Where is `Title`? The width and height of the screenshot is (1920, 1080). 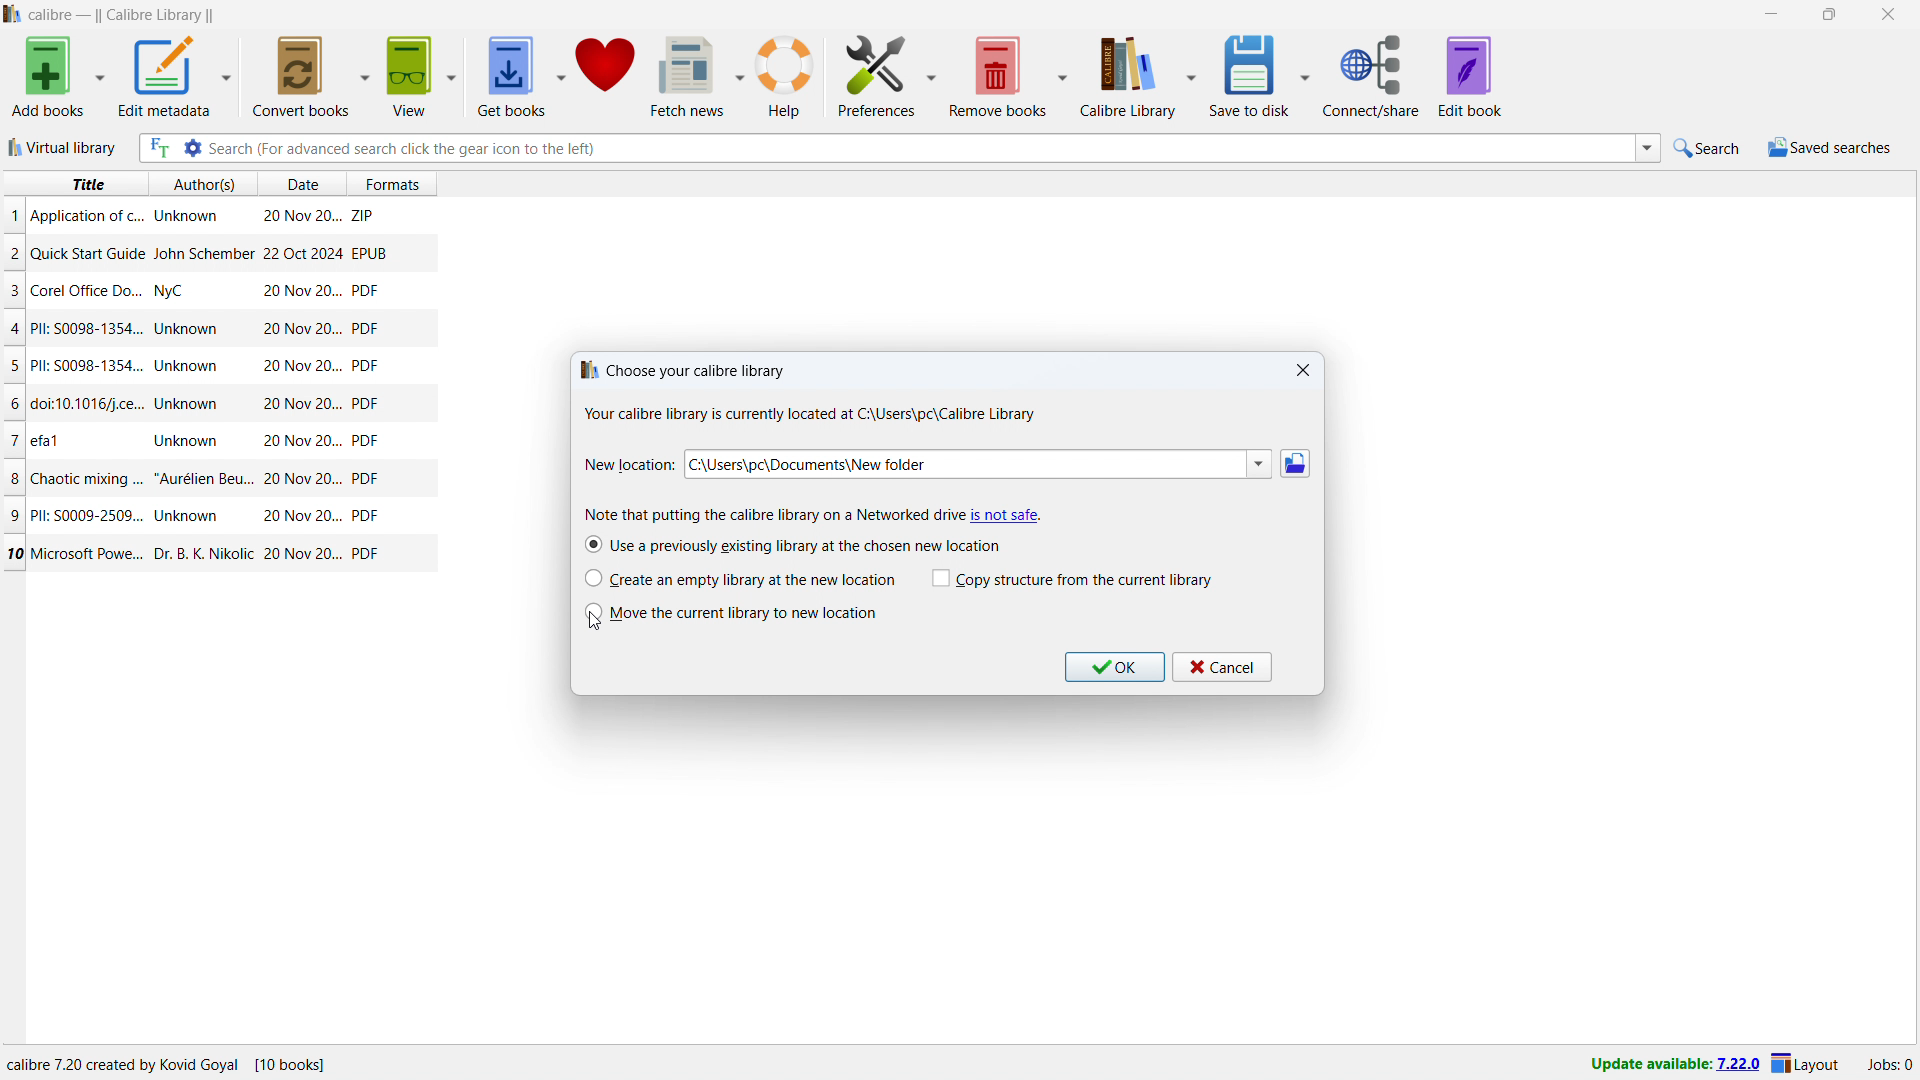
Title is located at coordinates (84, 514).